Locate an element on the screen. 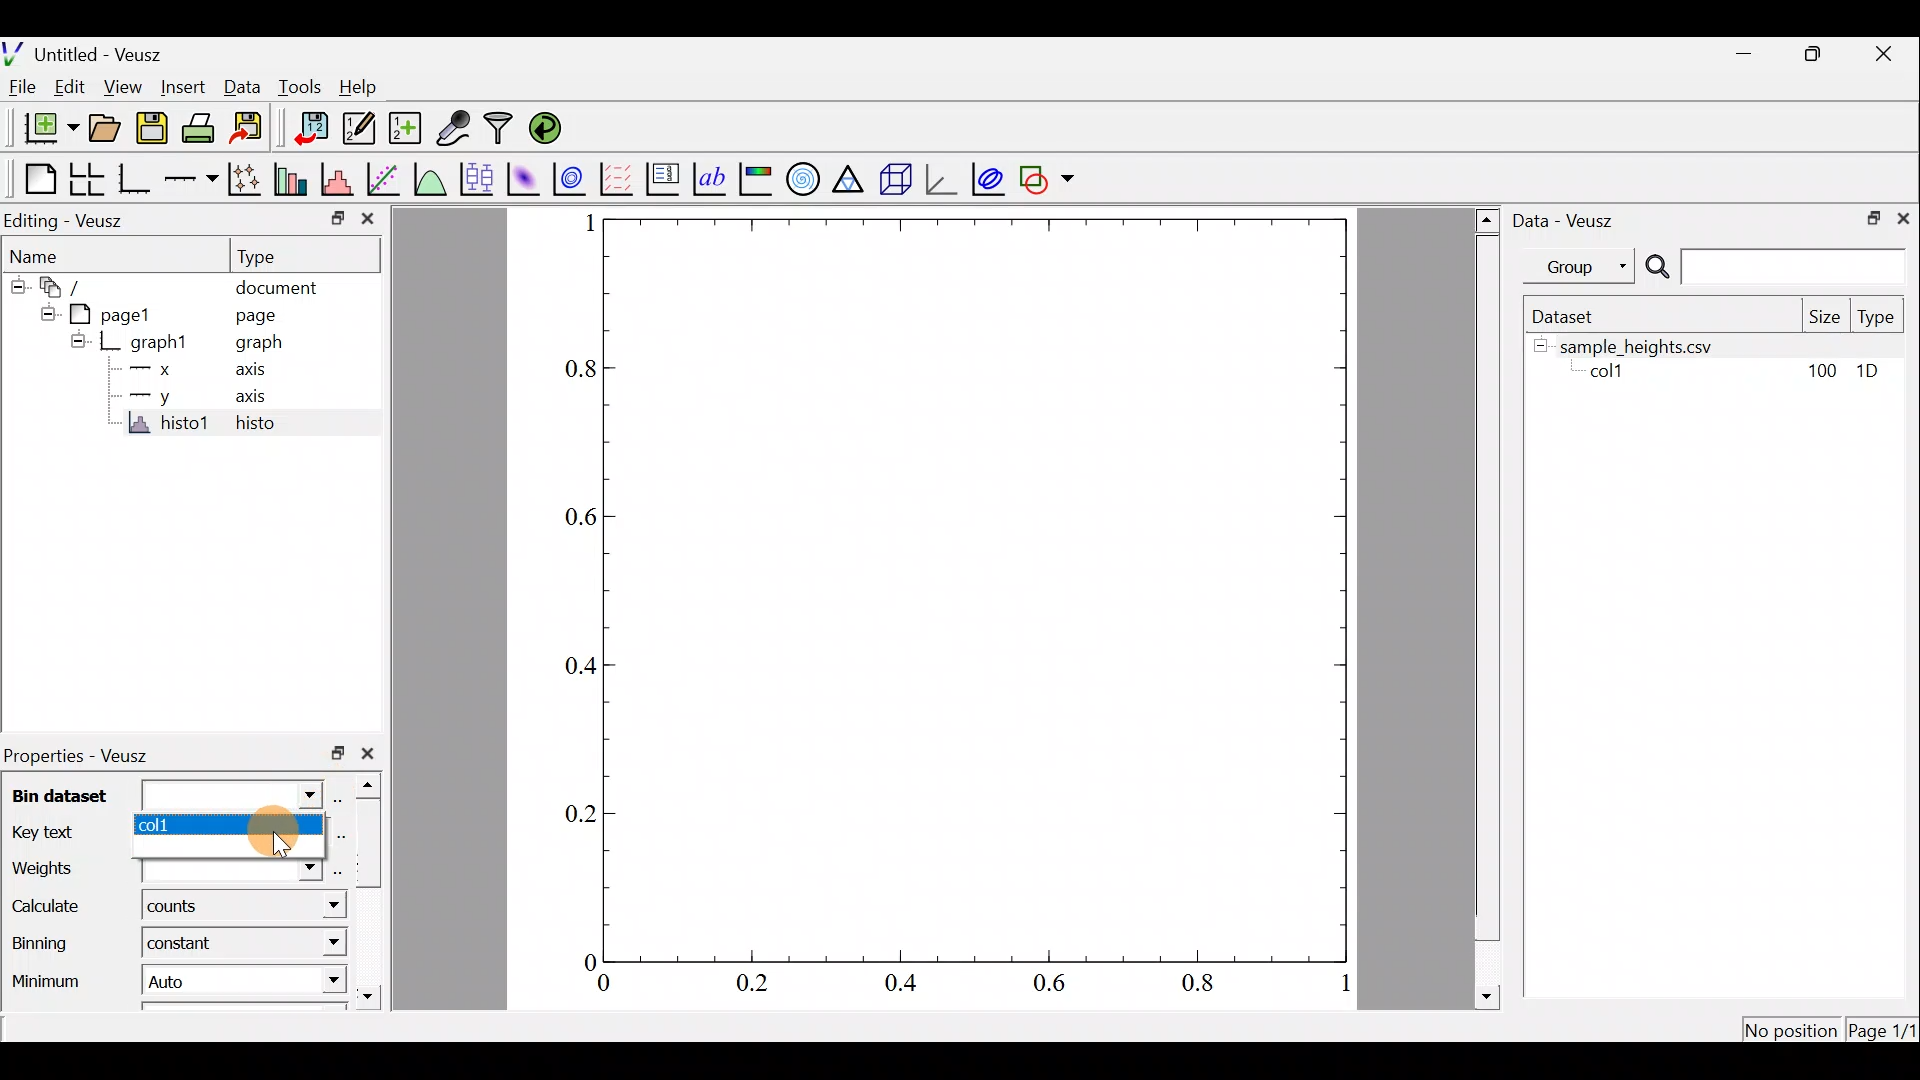  new document is located at coordinates (44, 133).